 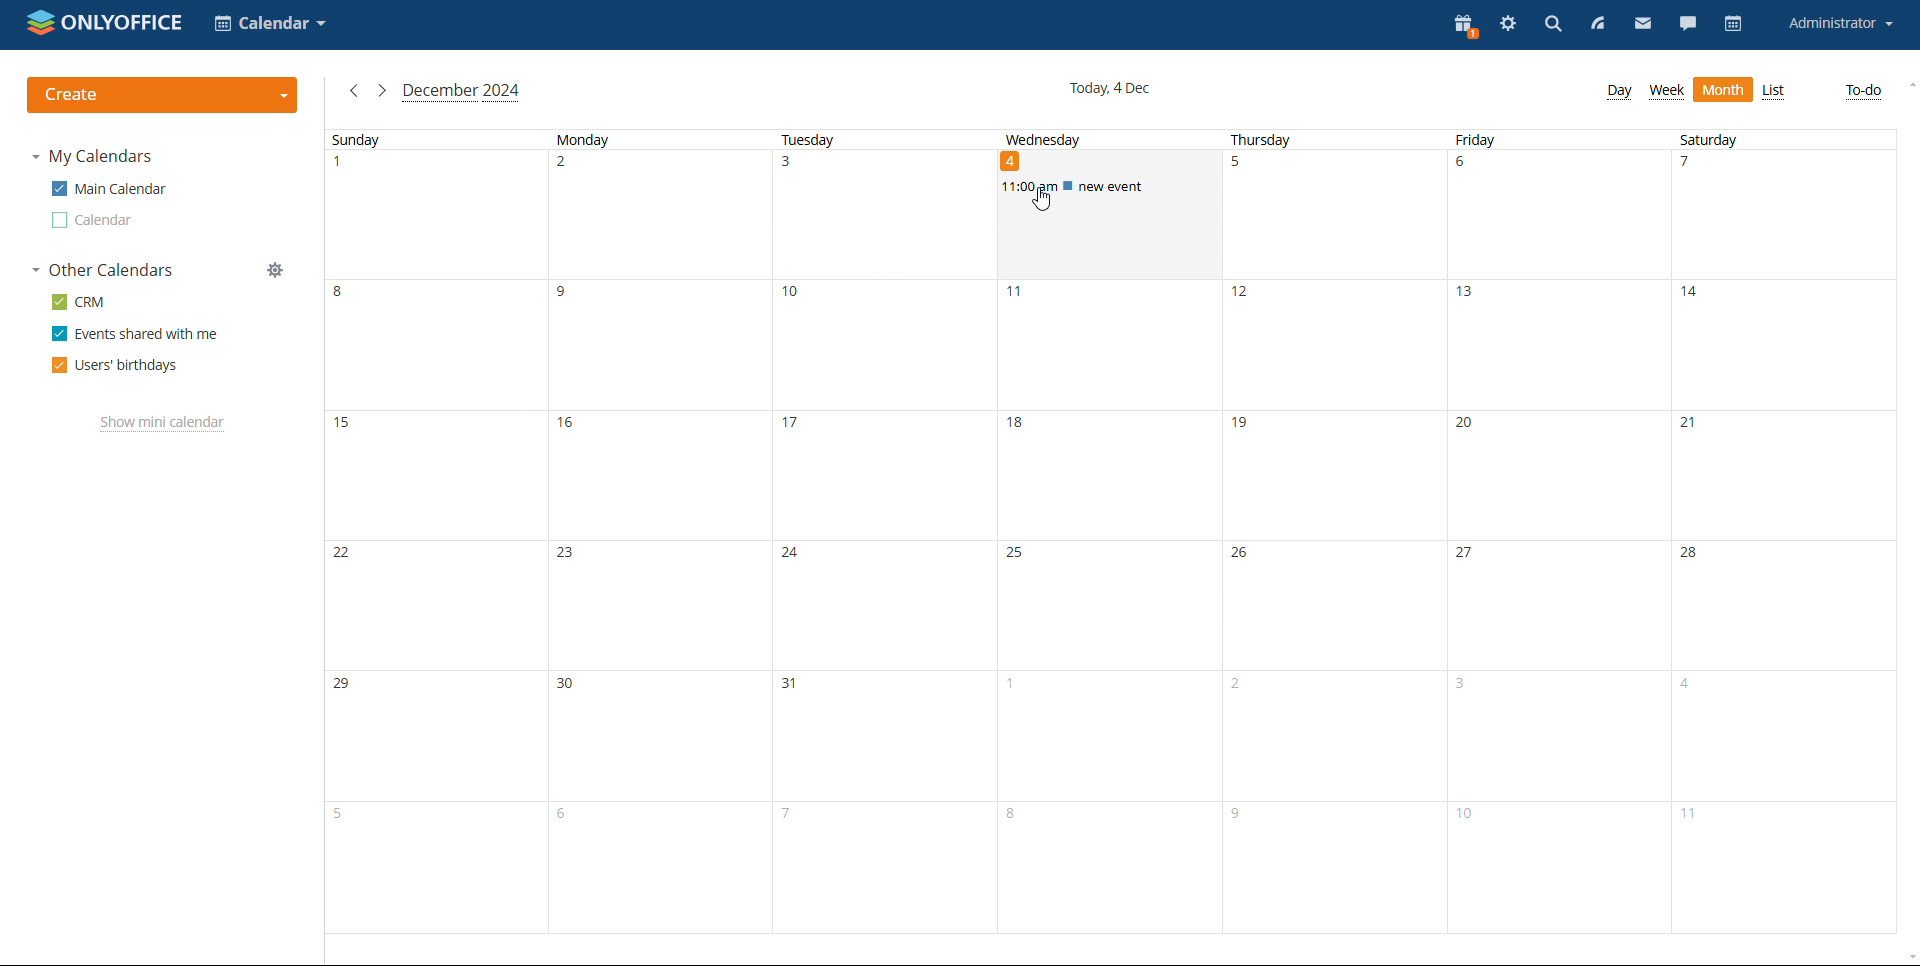 I want to click on date, so click(x=1015, y=161).